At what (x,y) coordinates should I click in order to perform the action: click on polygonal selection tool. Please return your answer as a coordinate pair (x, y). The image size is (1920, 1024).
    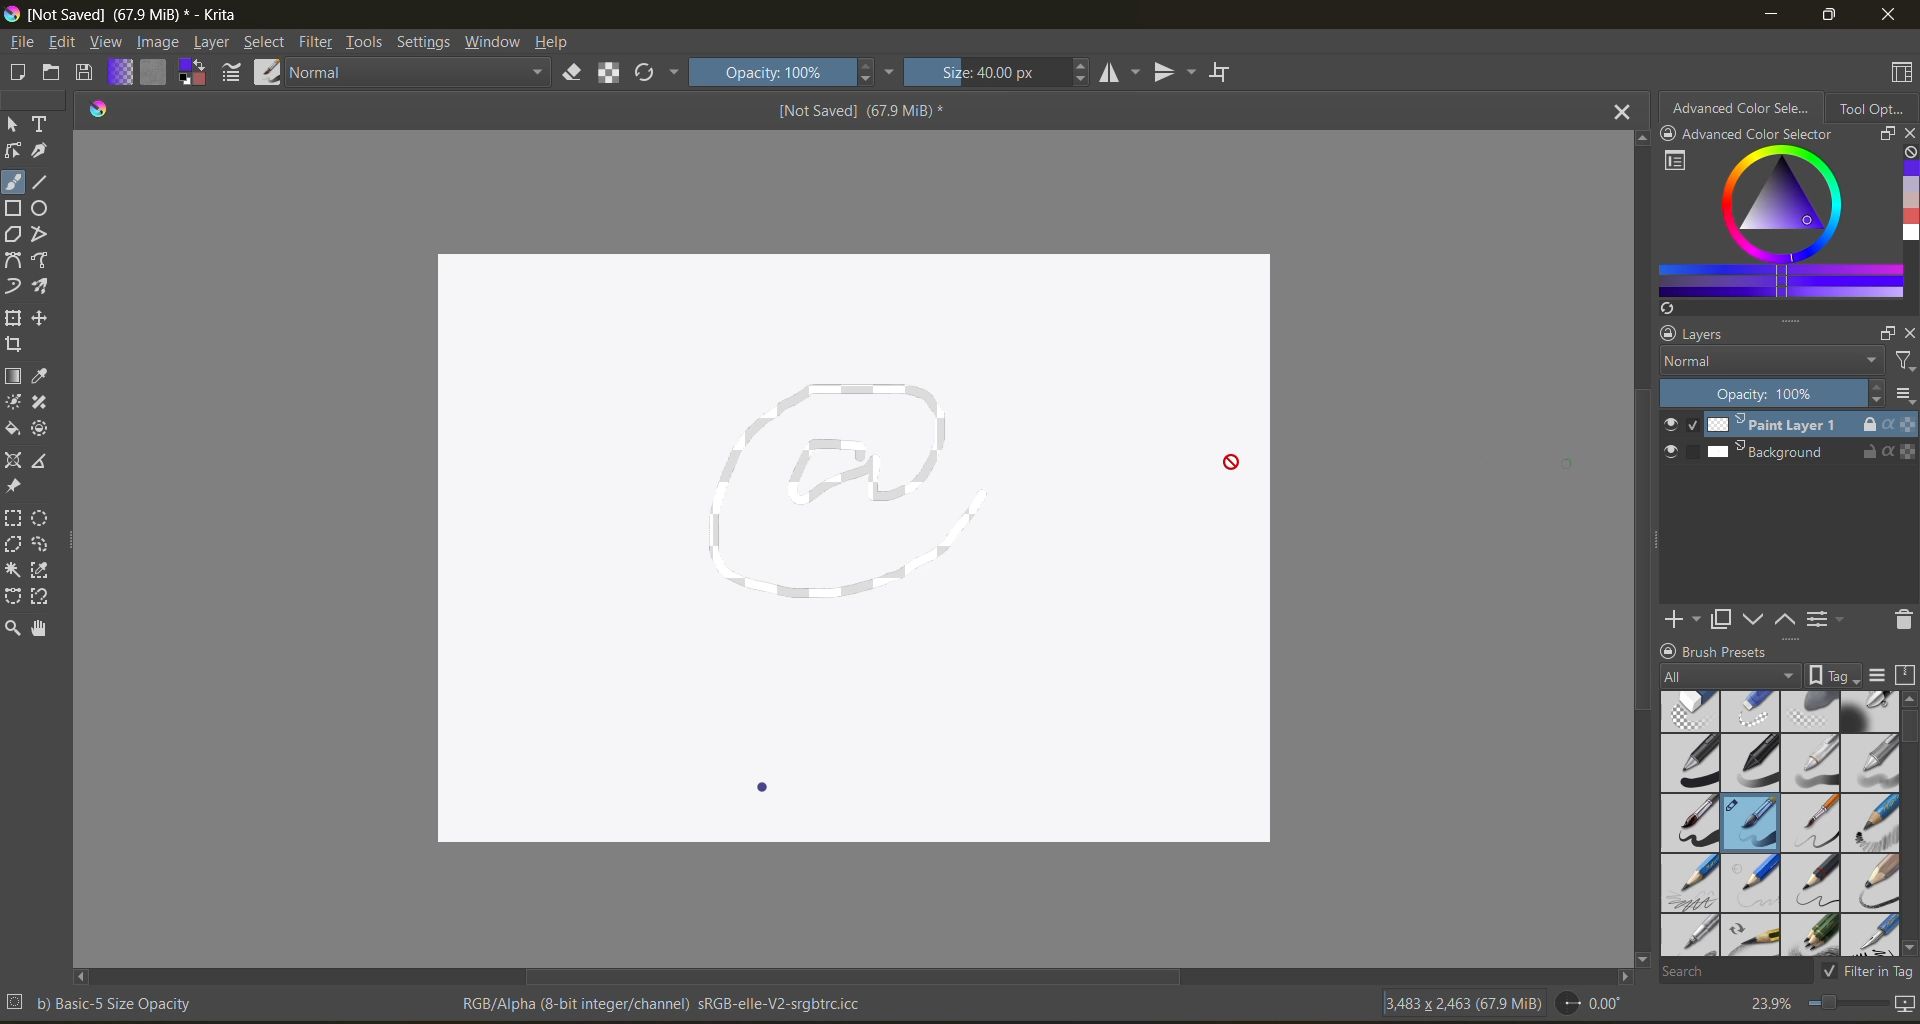
    Looking at the image, I should click on (13, 543).